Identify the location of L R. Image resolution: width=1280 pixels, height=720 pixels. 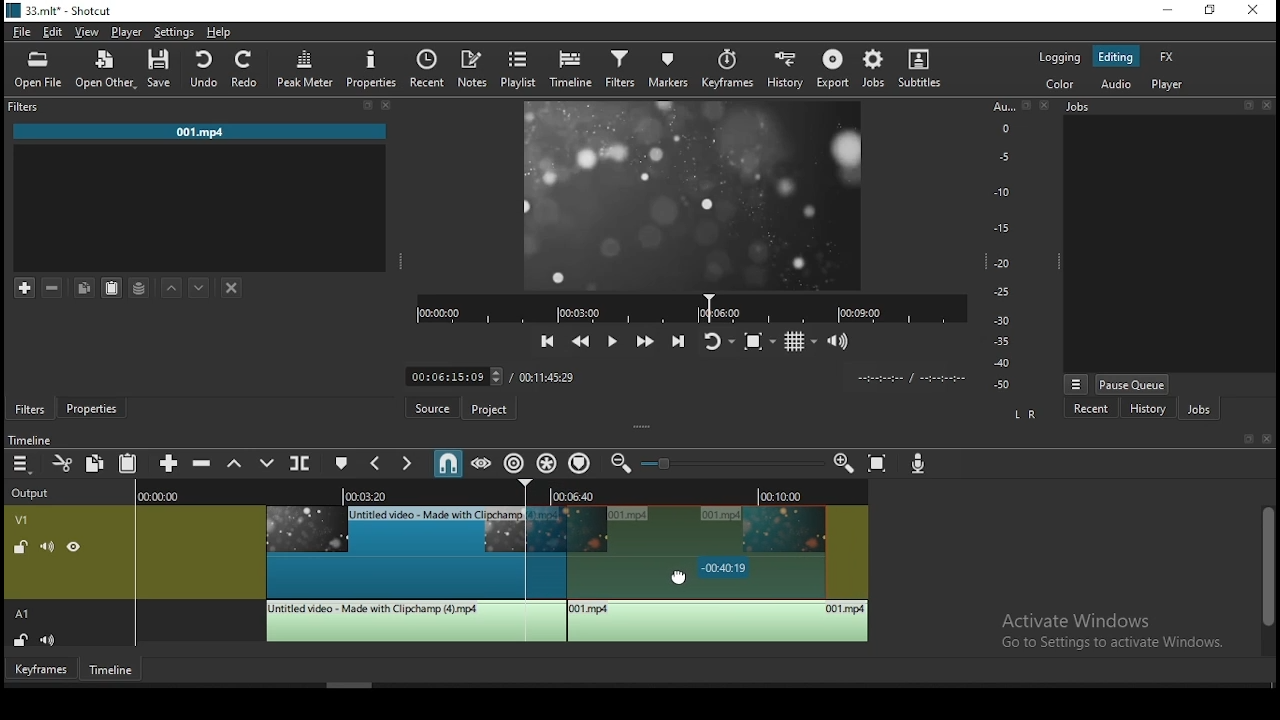
(1021, 414).